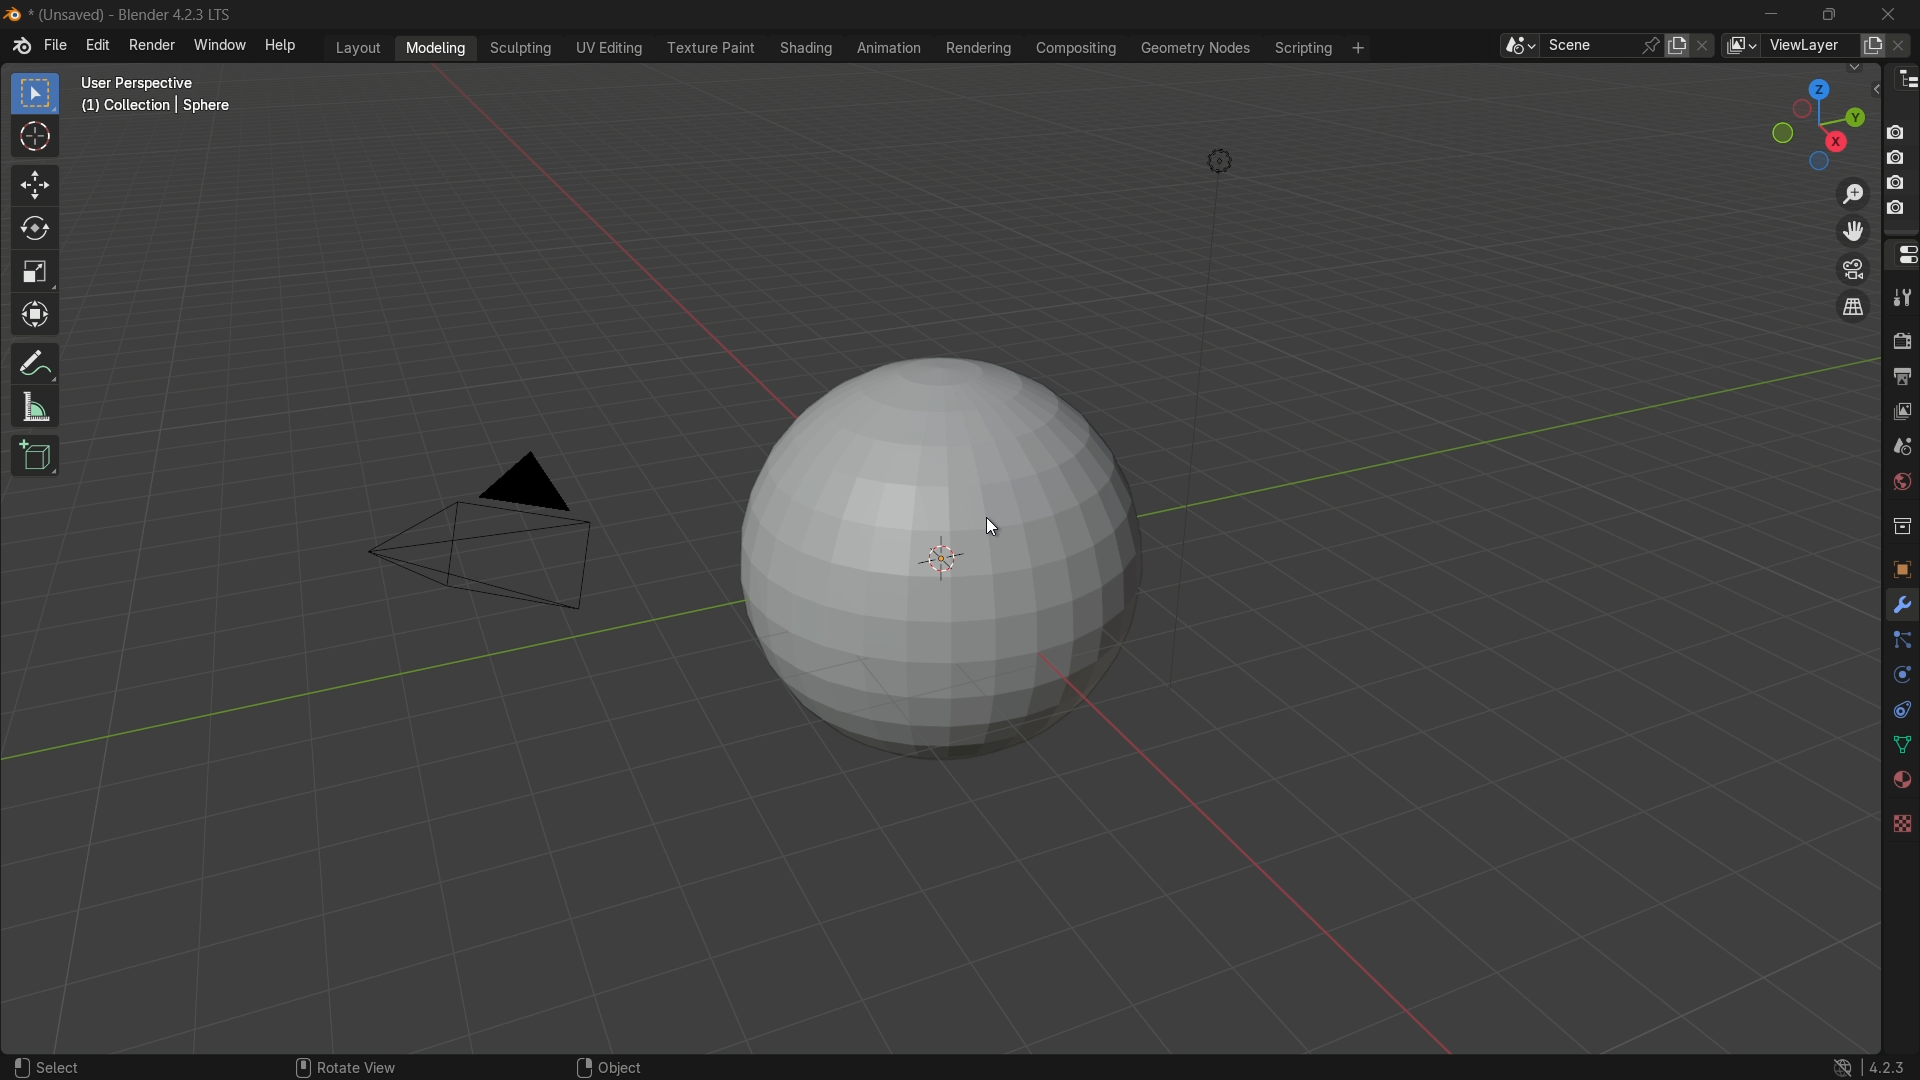 The width and height of the screenshot is (1920, 1080). Describe the element at coordinates (1857, 308) in the screenshot. I see `switch current view` at that location.